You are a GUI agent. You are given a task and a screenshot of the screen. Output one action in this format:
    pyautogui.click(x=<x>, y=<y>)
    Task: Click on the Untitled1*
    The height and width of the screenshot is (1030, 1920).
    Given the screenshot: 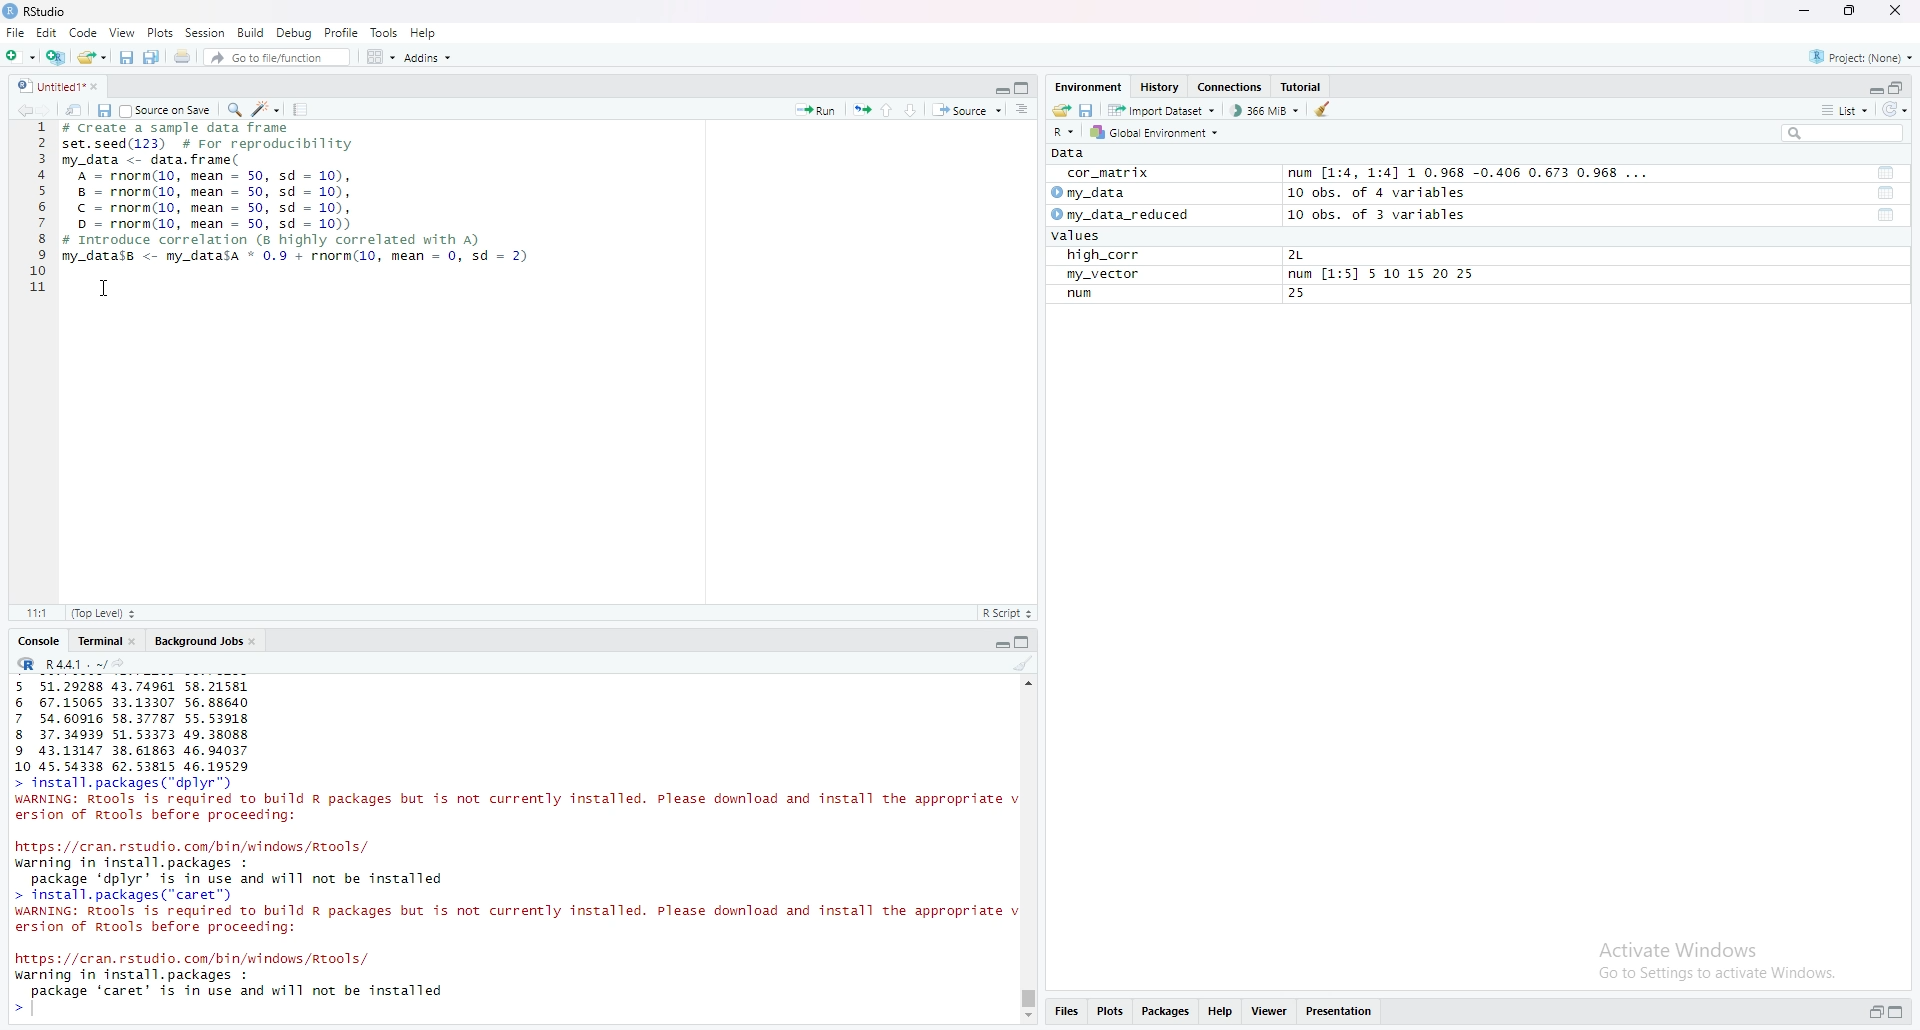 What is the action you would take?
    pyautogui.click(x=50, y=86)
    